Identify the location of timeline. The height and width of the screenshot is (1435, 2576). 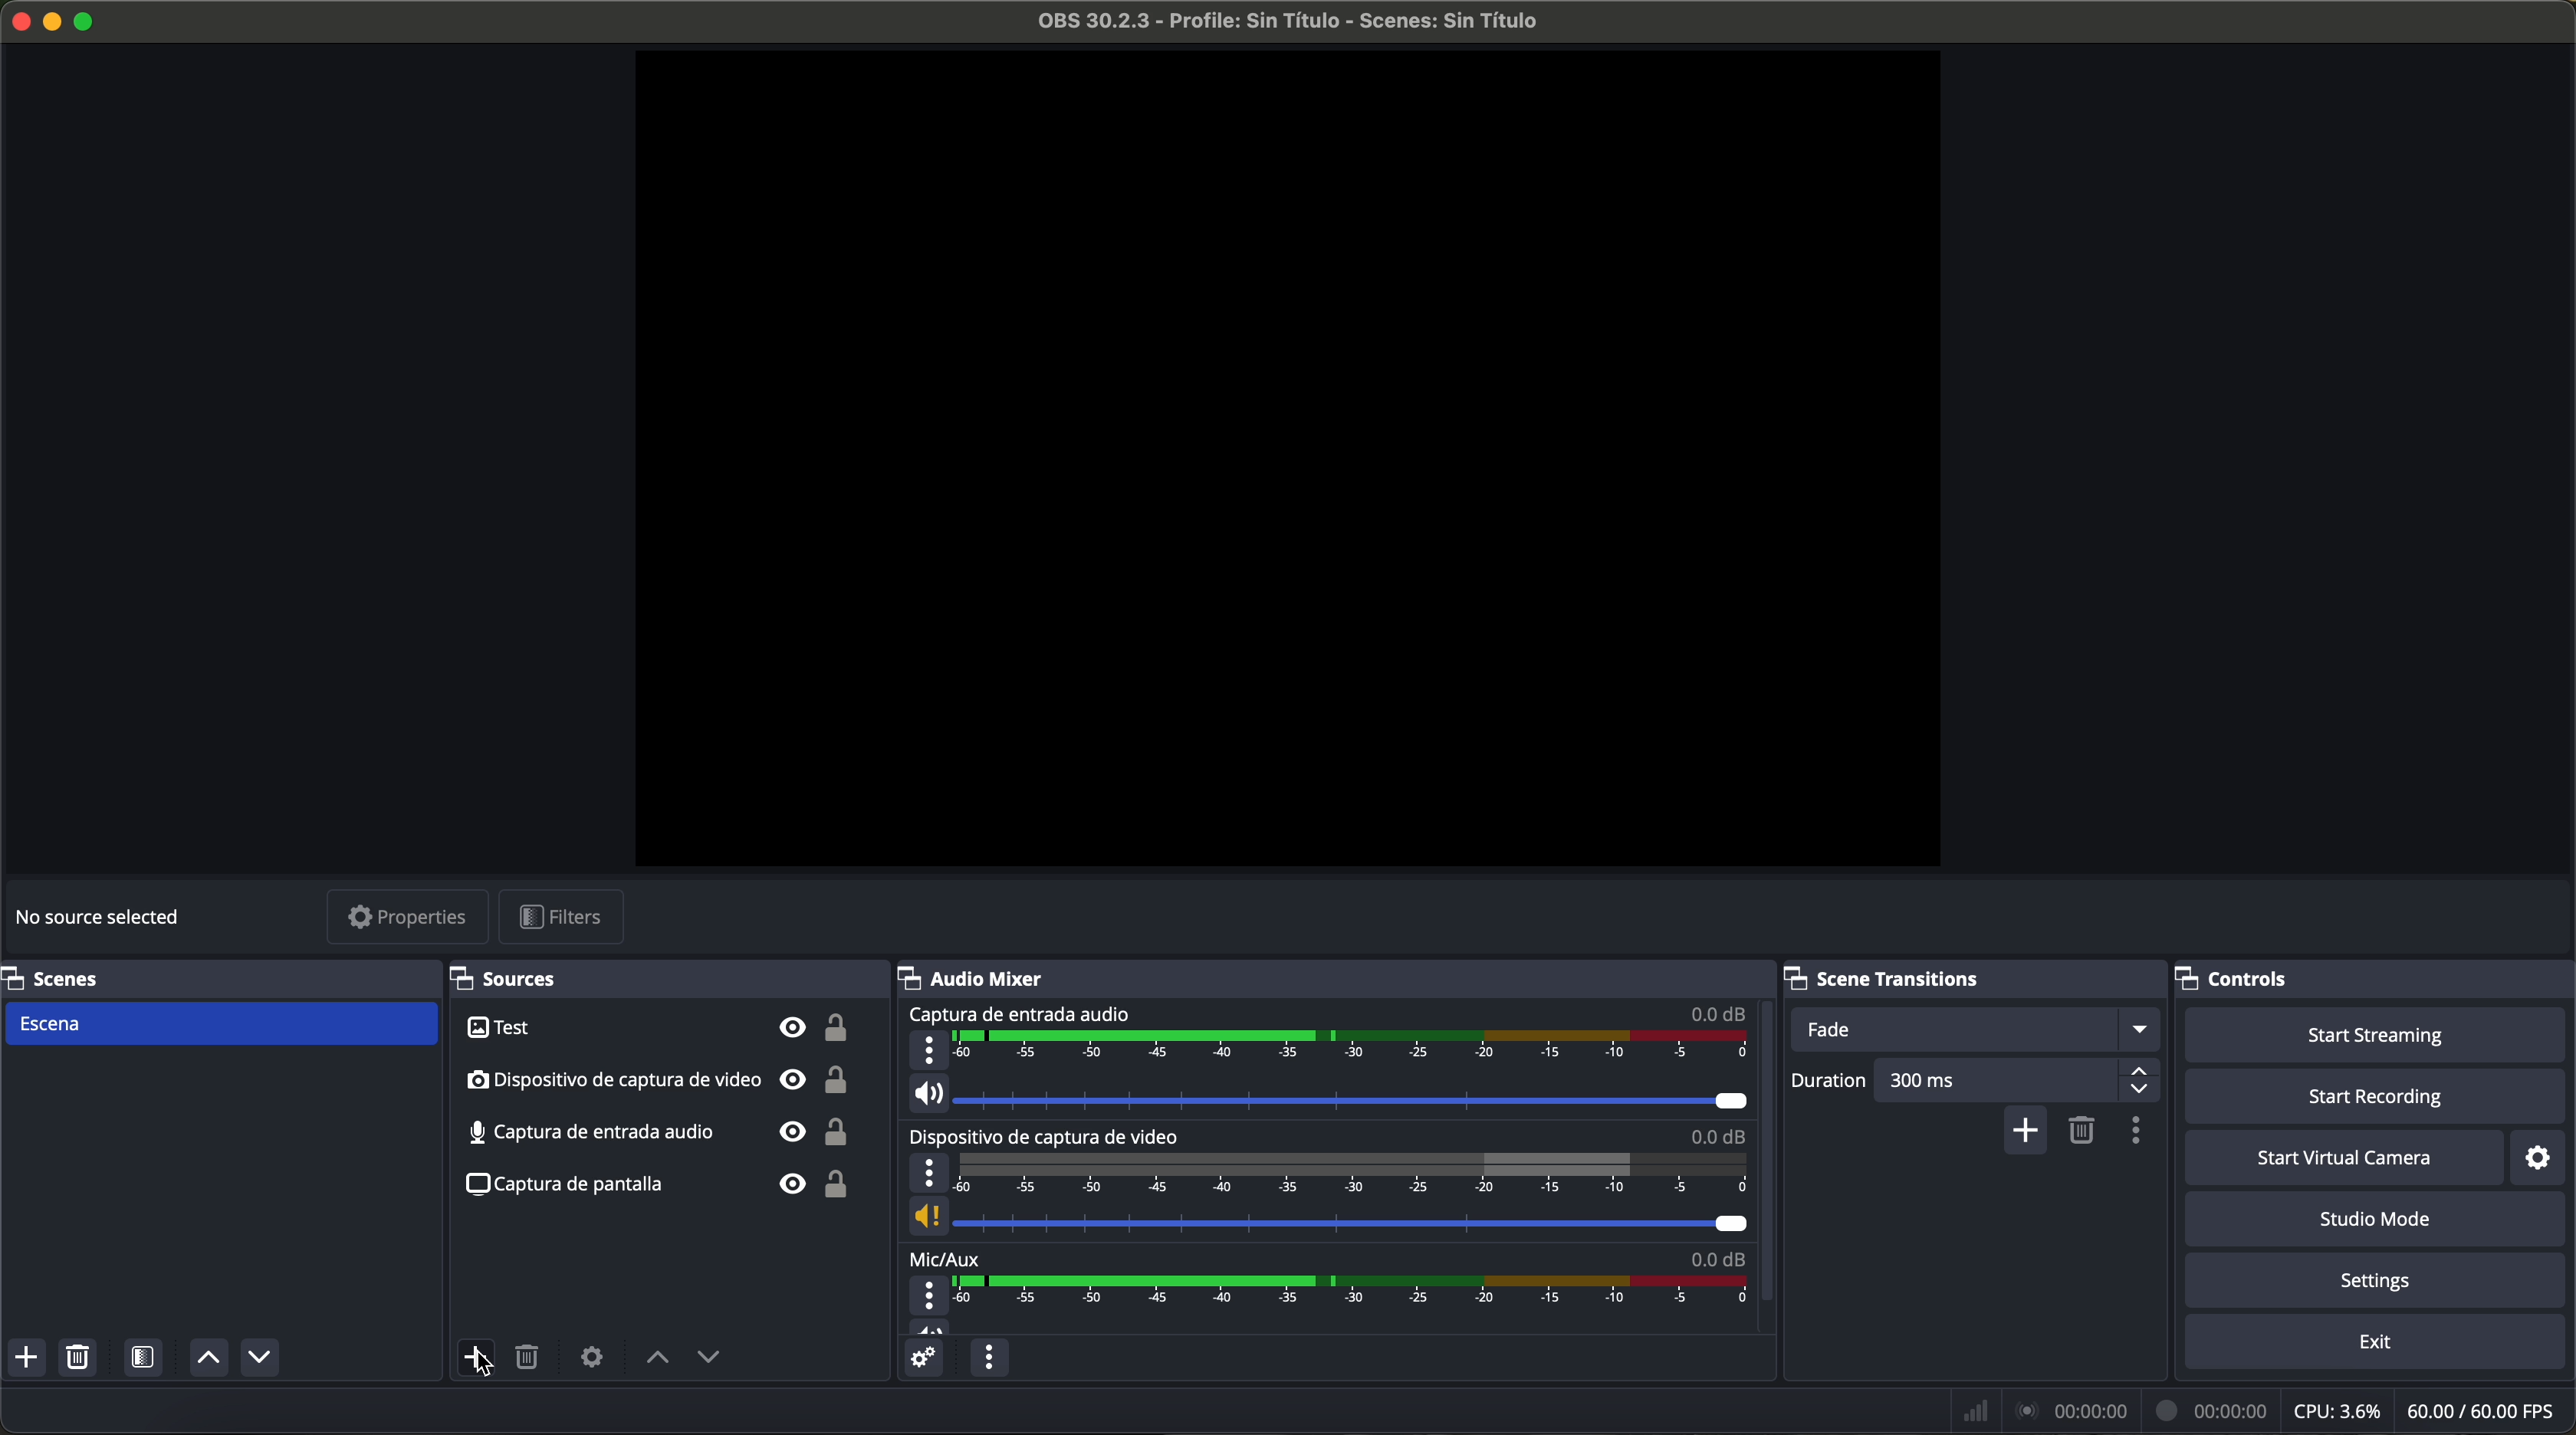
(1357, 1303).